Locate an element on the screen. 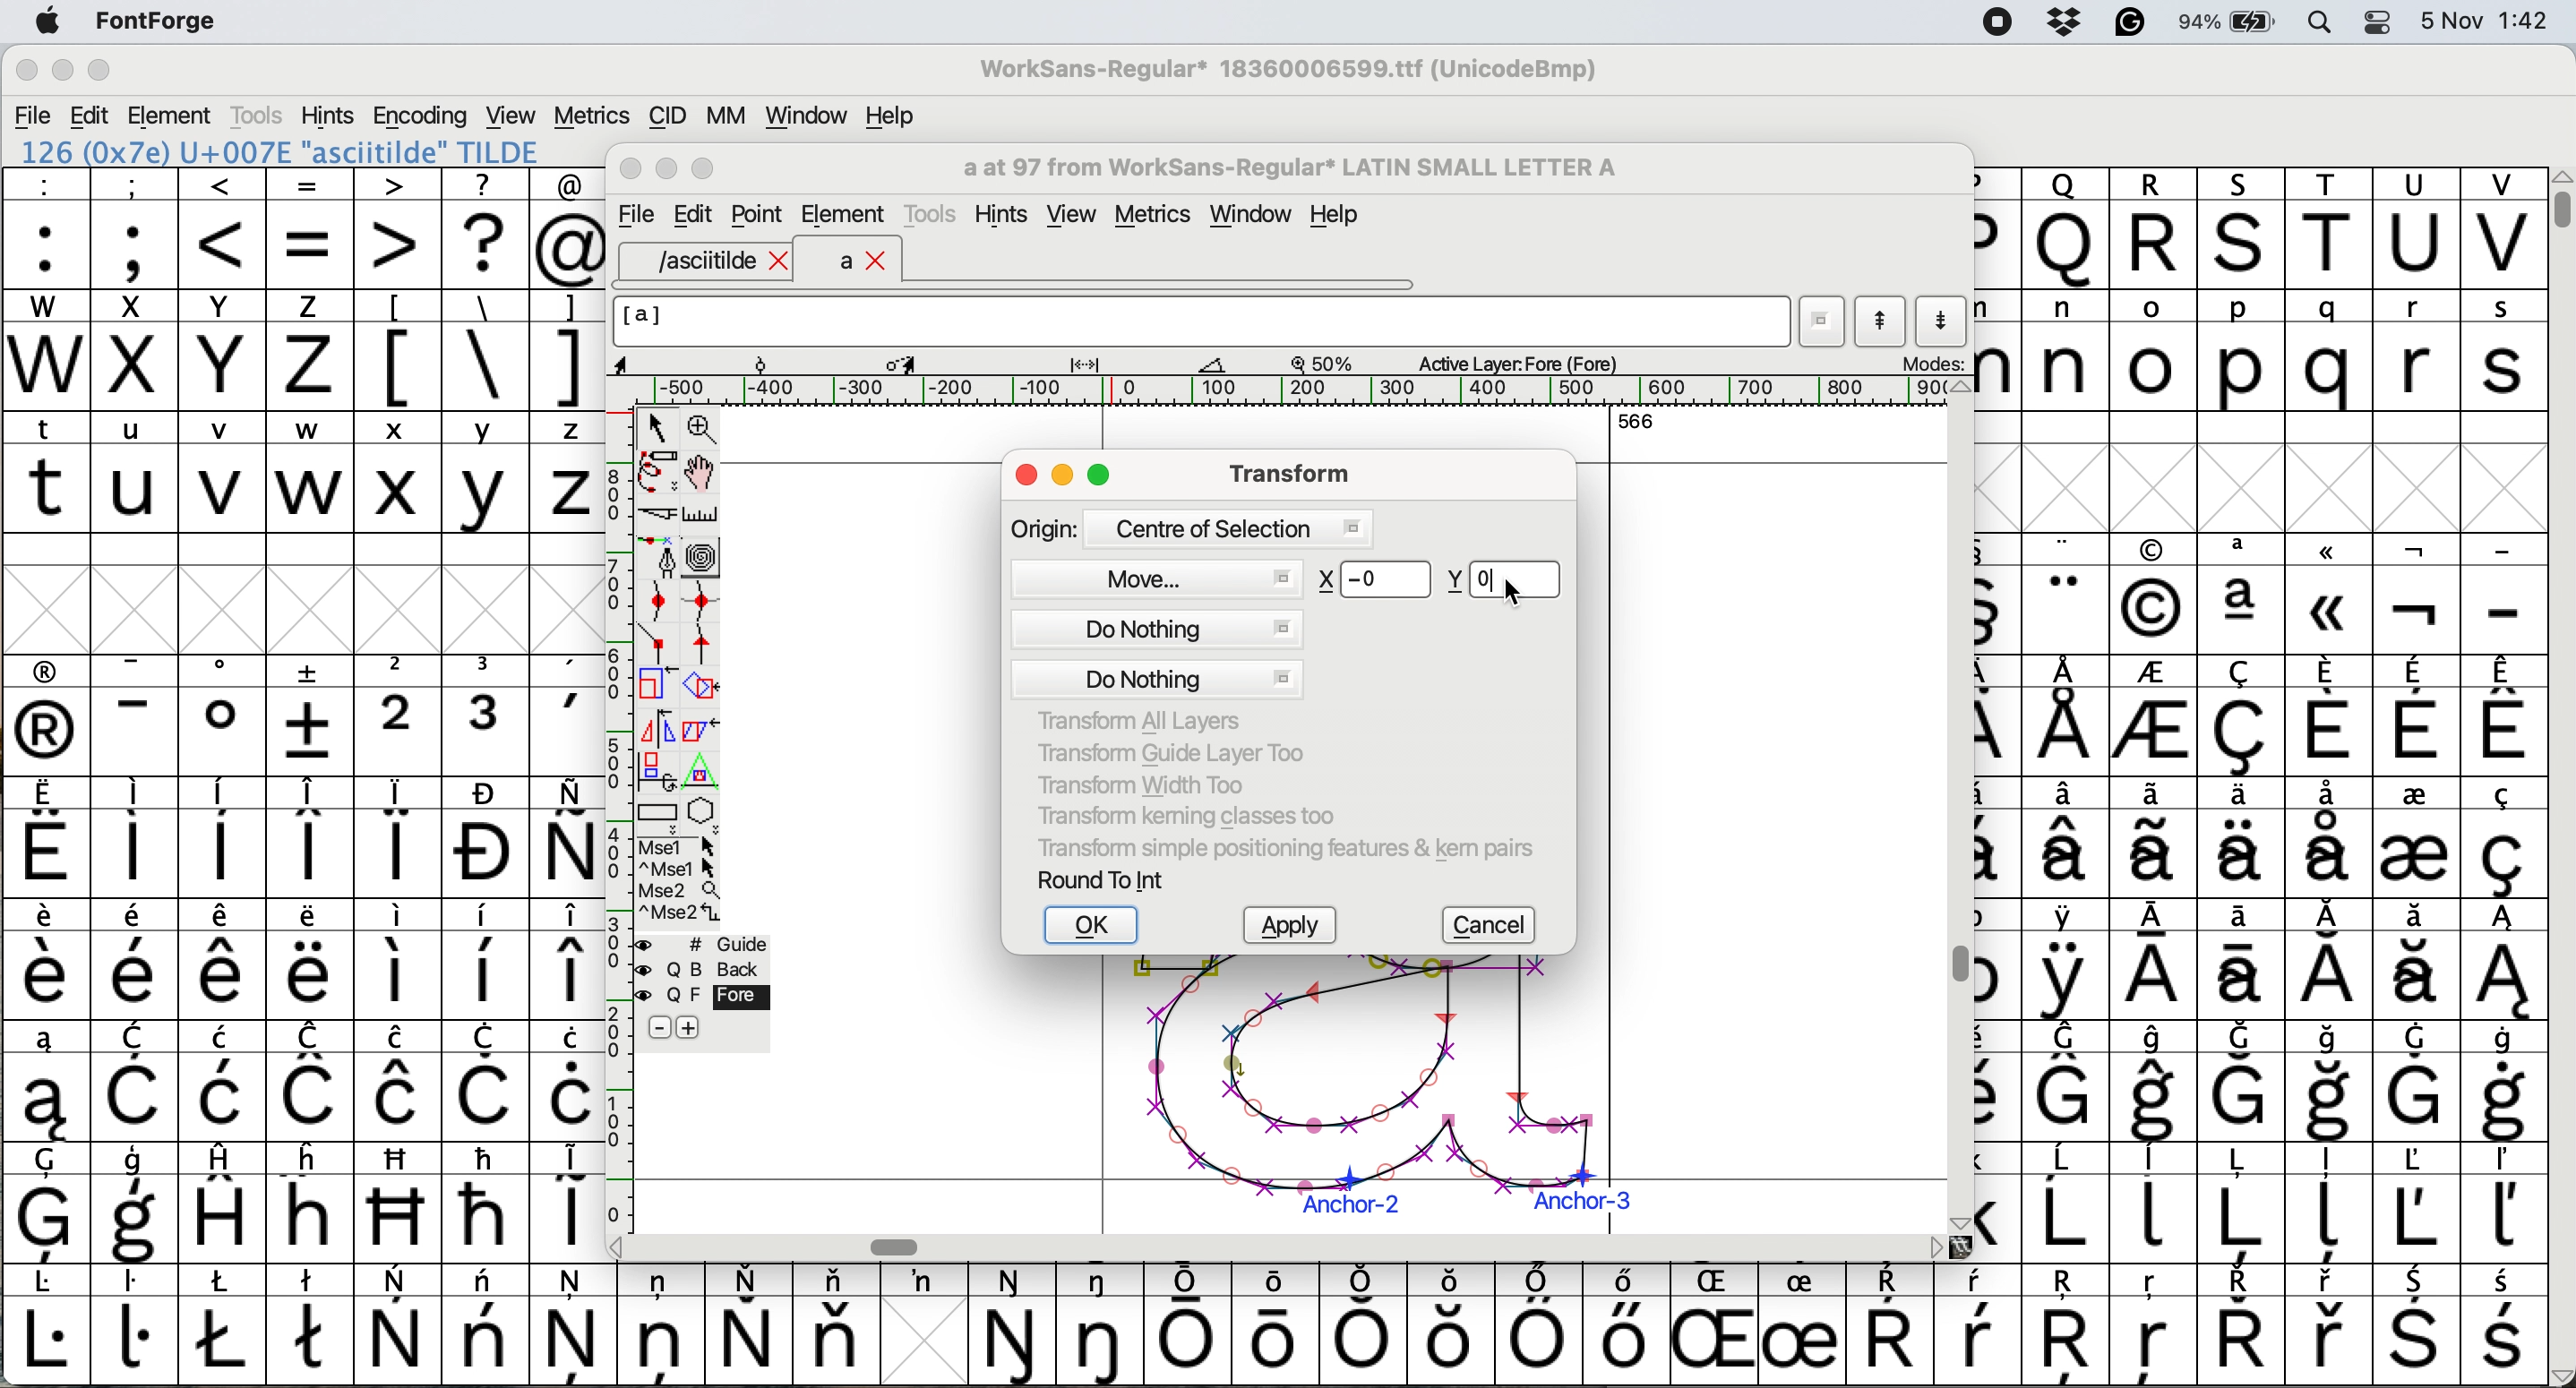 Image resolution: width=2576 pixels, height=1388 pixels. symbol is located at coordinates (397, 1081).